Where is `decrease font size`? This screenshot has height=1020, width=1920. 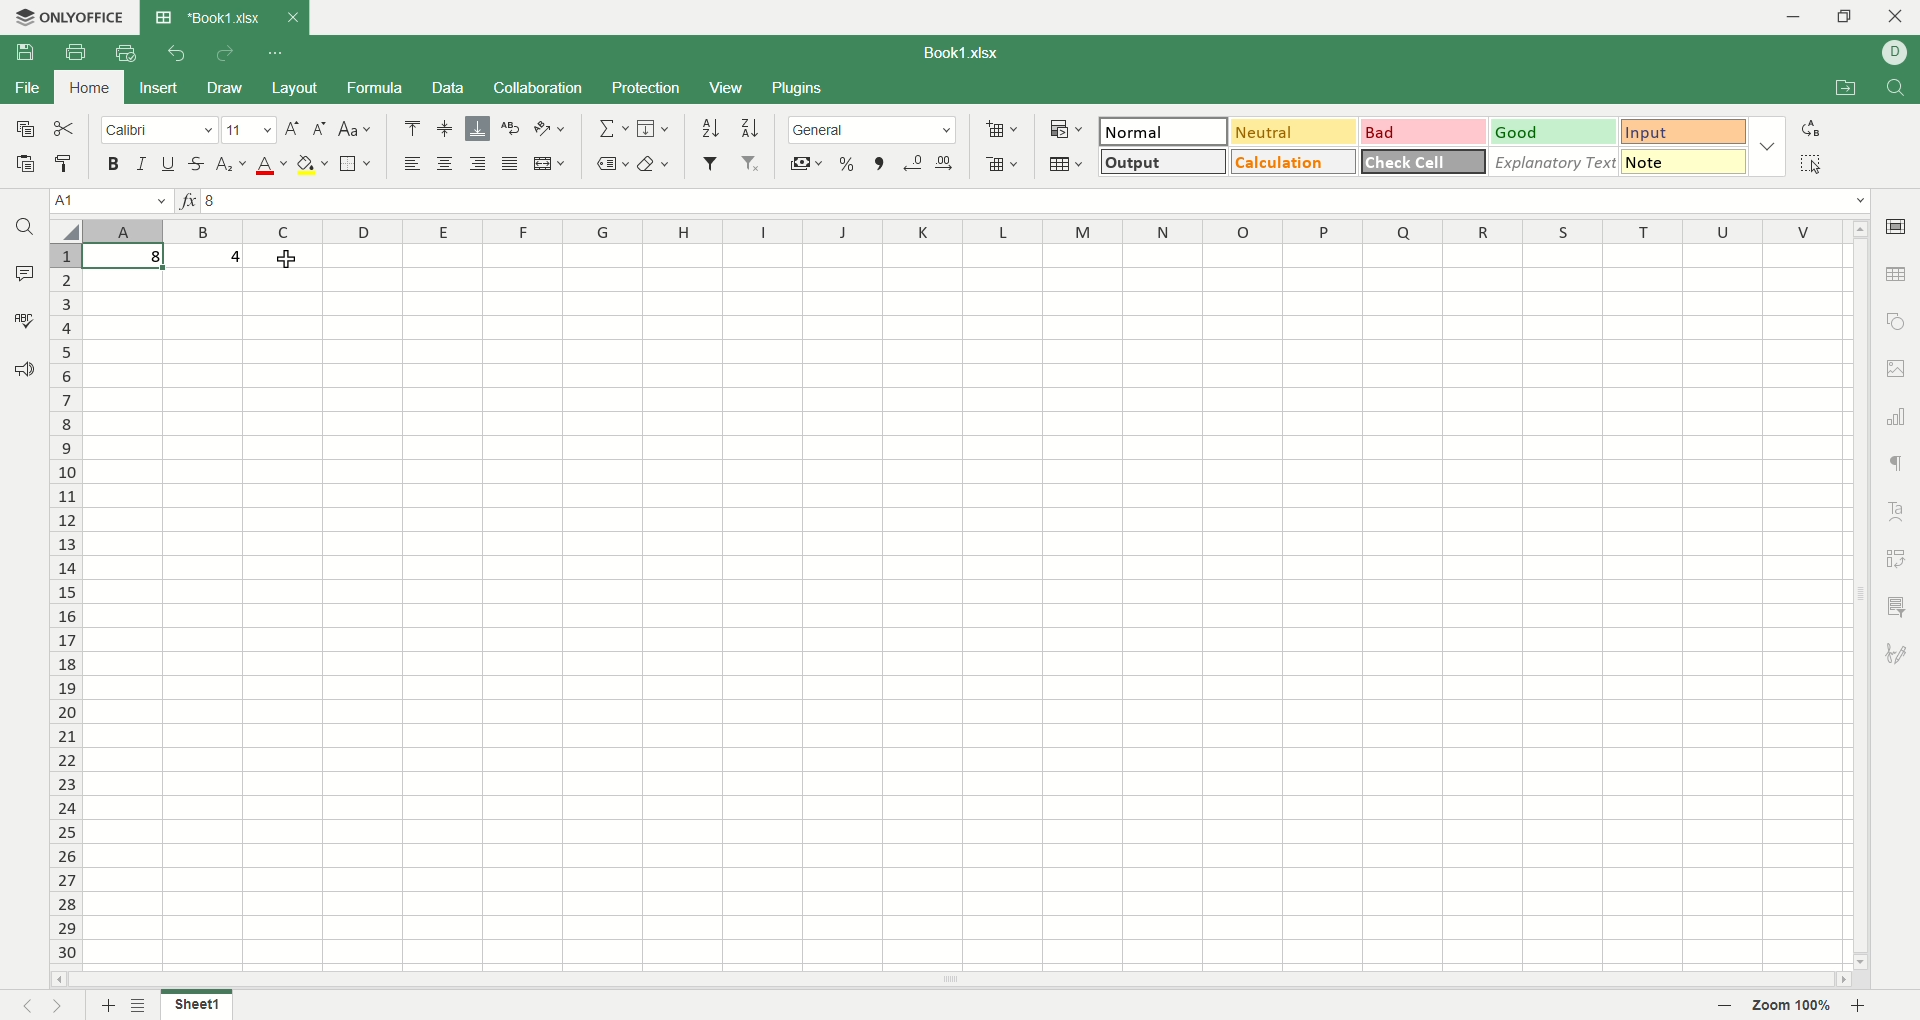 decrease font size is located at coordinates (319, 129).